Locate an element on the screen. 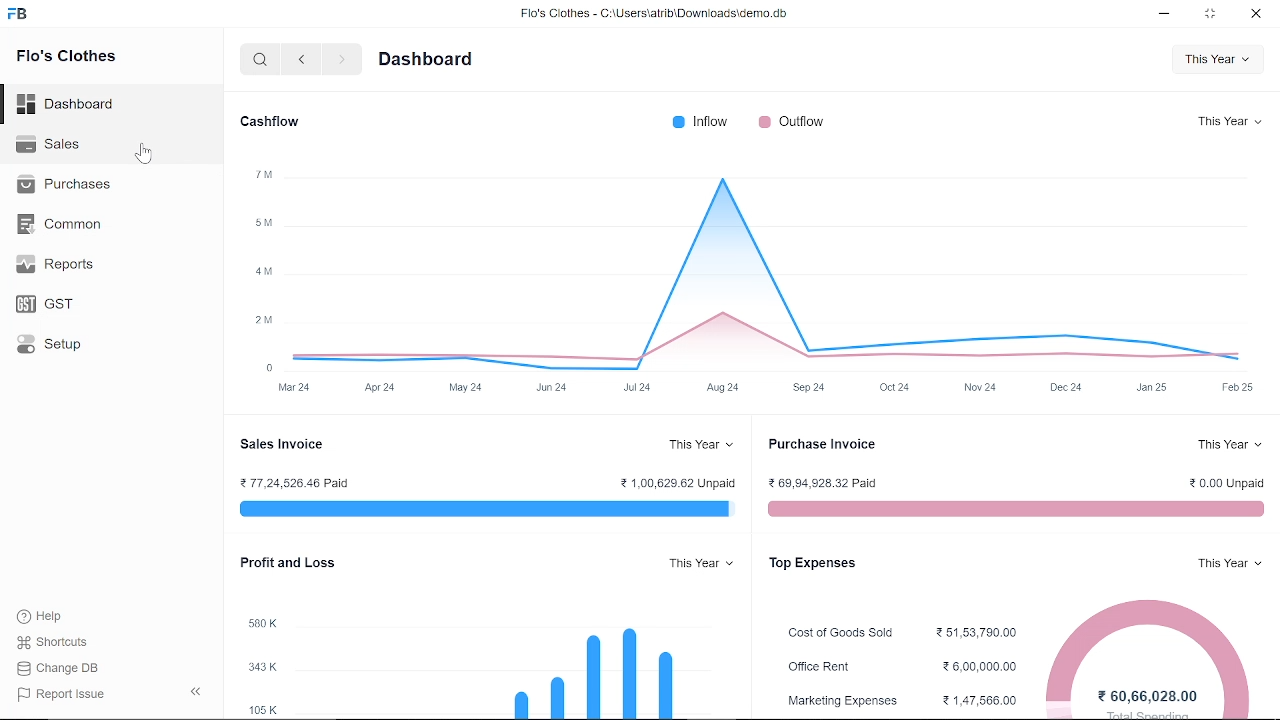 This screenshot has width=1280, height=720. previous is located at coordinates (302, 59).